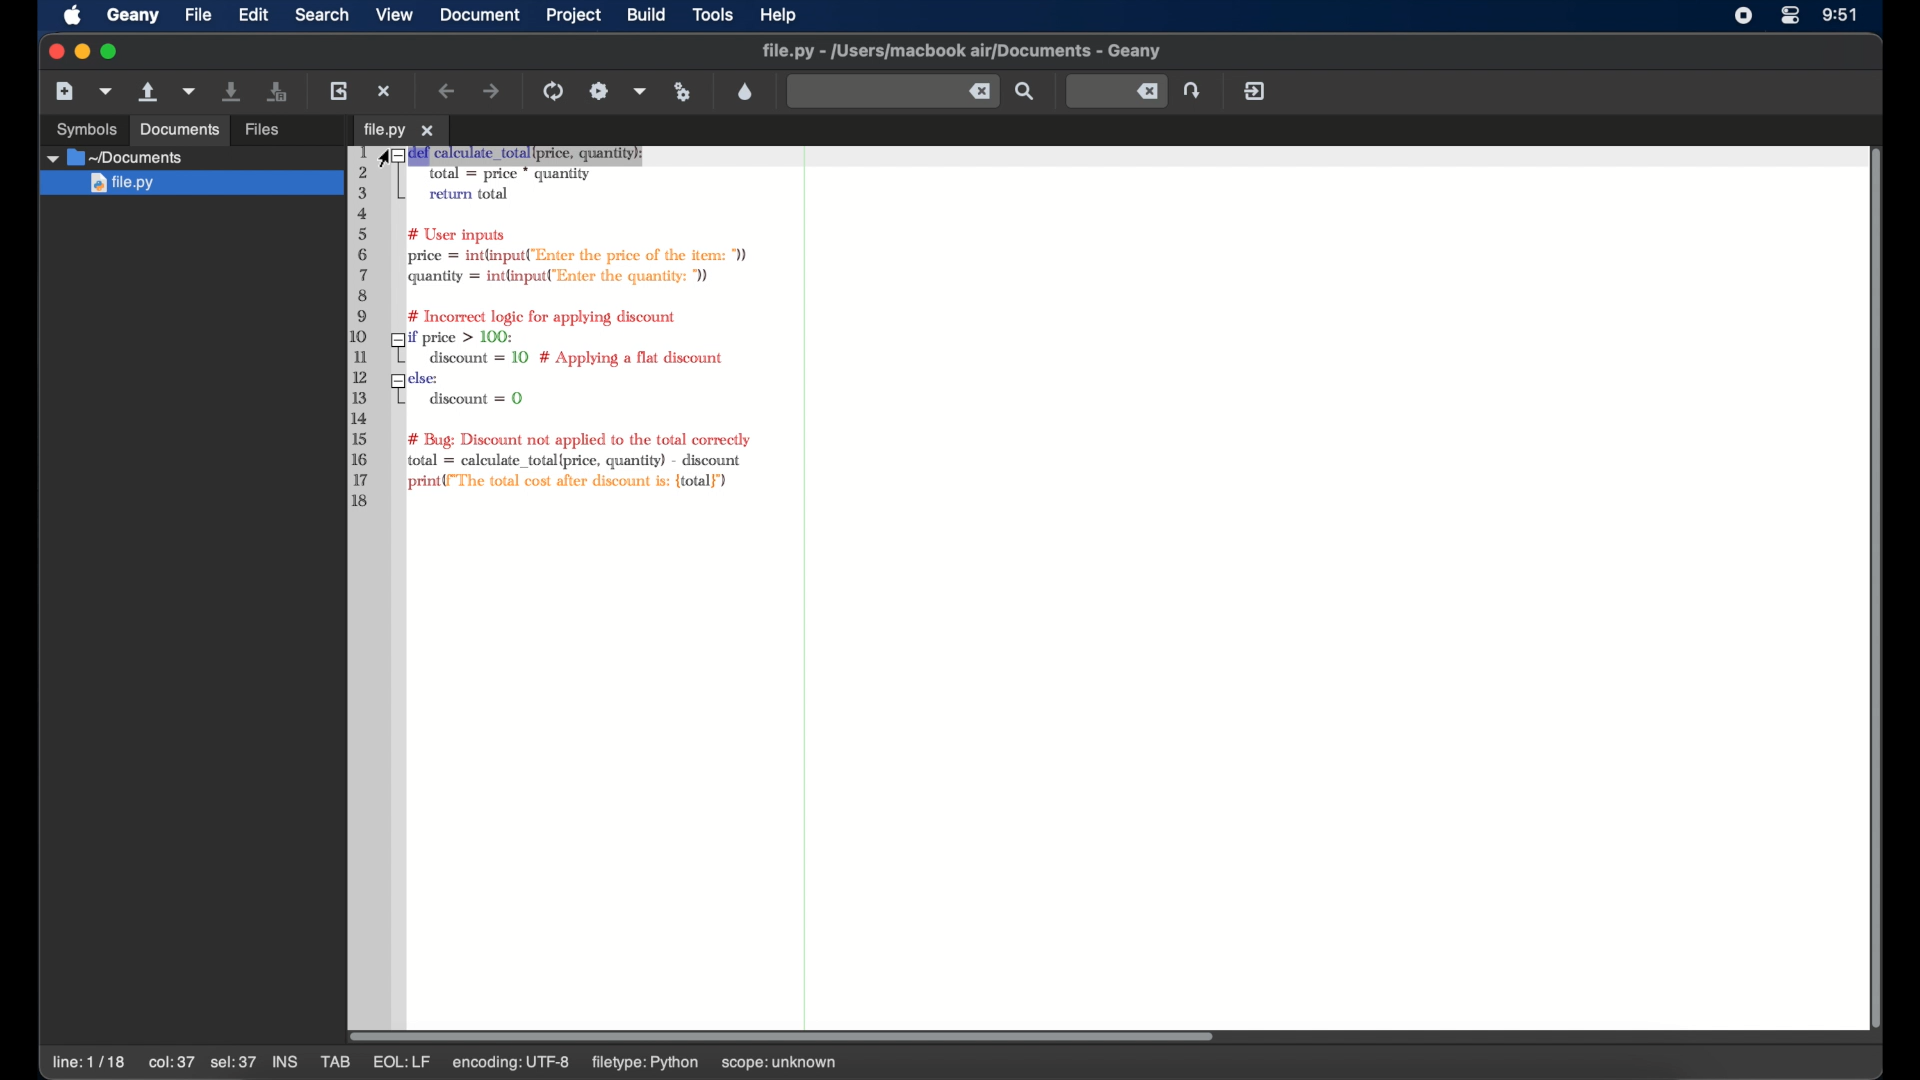 The height and width of the screenshot is (1080, 1920). What do you see at coordinates (107, 91) in the screenshot?
I see `create a new file from template` at bounding box center [107, 91].